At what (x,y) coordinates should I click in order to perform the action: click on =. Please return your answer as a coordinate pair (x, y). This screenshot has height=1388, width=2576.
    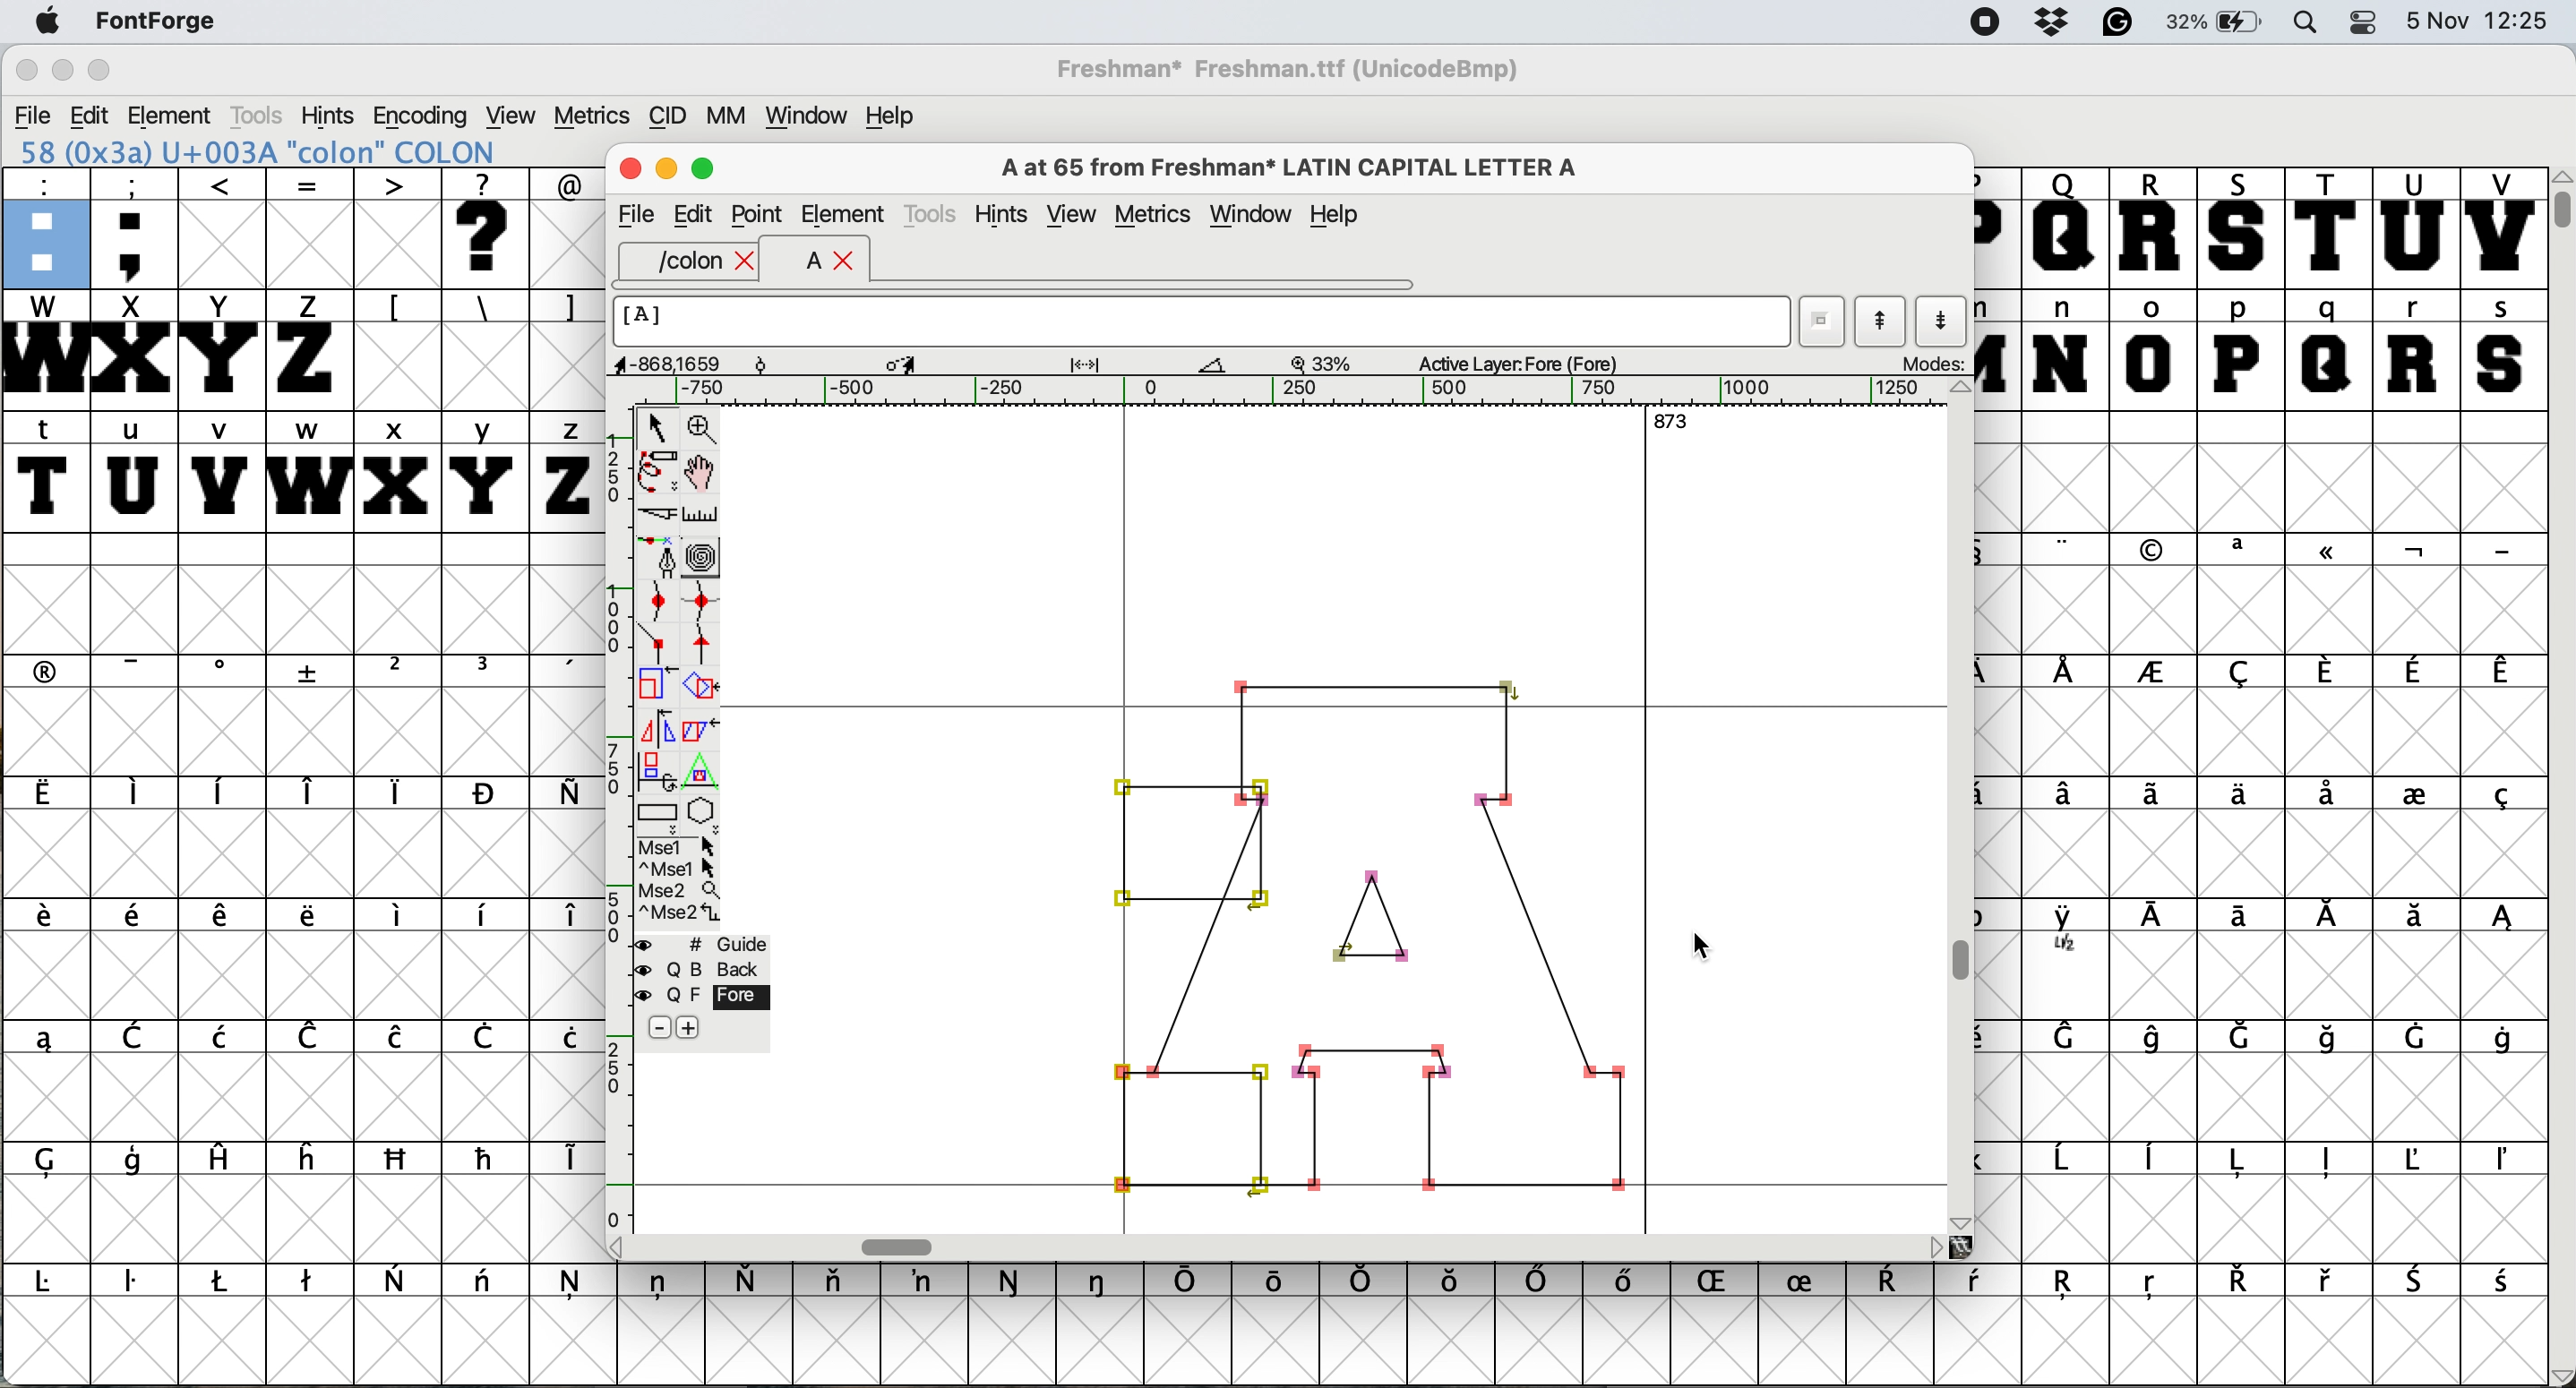
    Looking at the image, I should click on (308, 228).